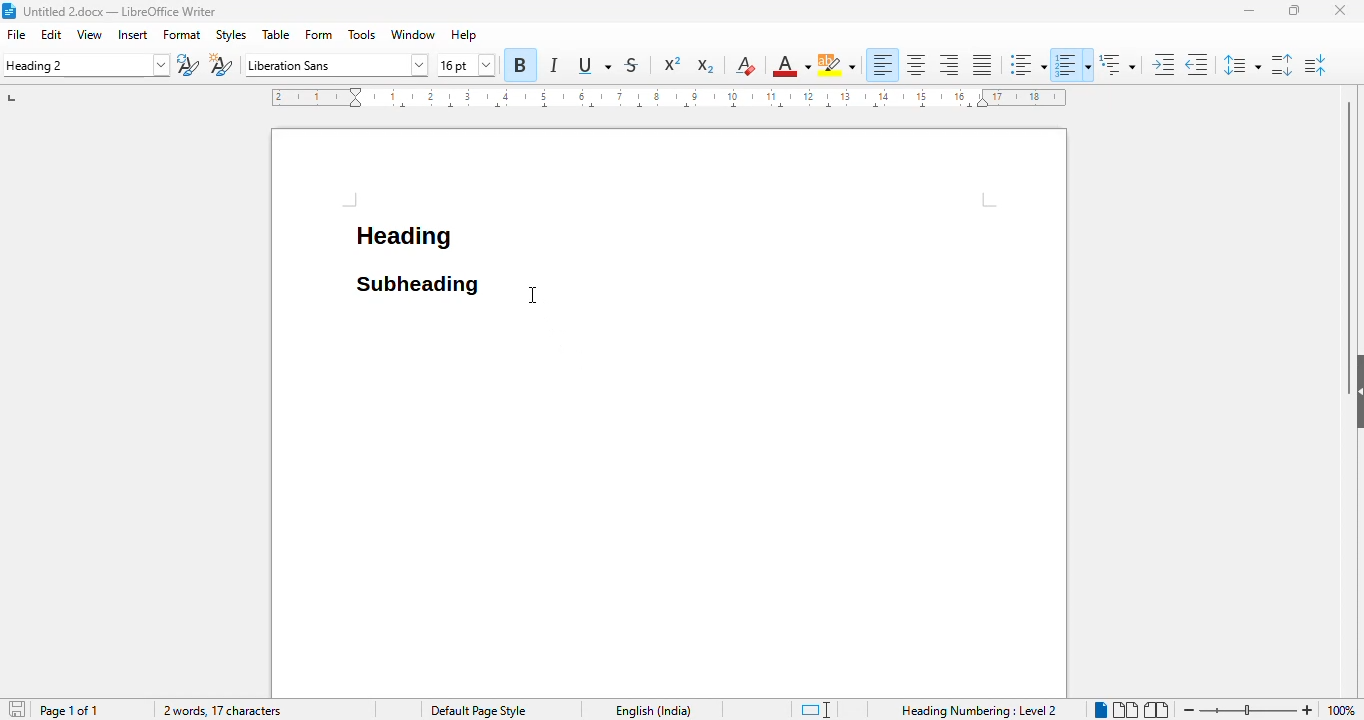 Image resolution: width=1364 pixels, height=720 pixels. I want to click on set paragraph style, so click(86, 66).